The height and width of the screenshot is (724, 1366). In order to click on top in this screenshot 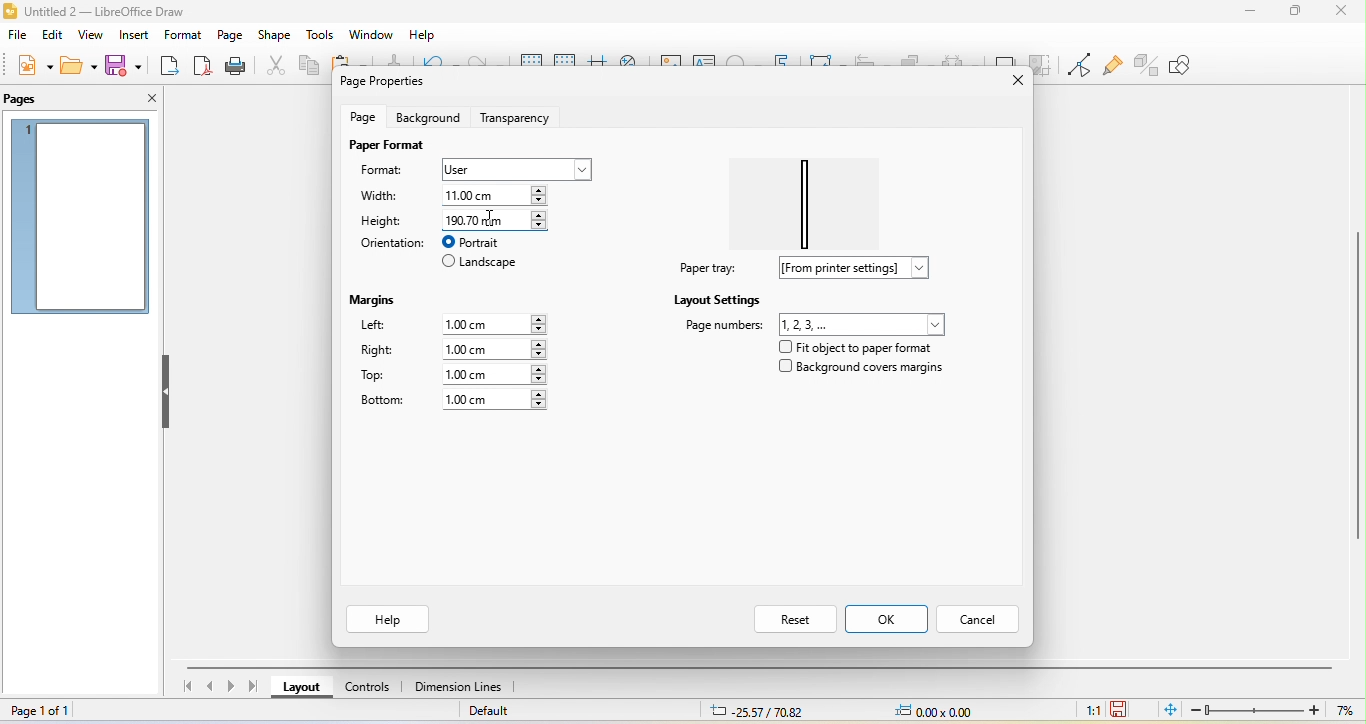, I will do `click(382, 376)`.